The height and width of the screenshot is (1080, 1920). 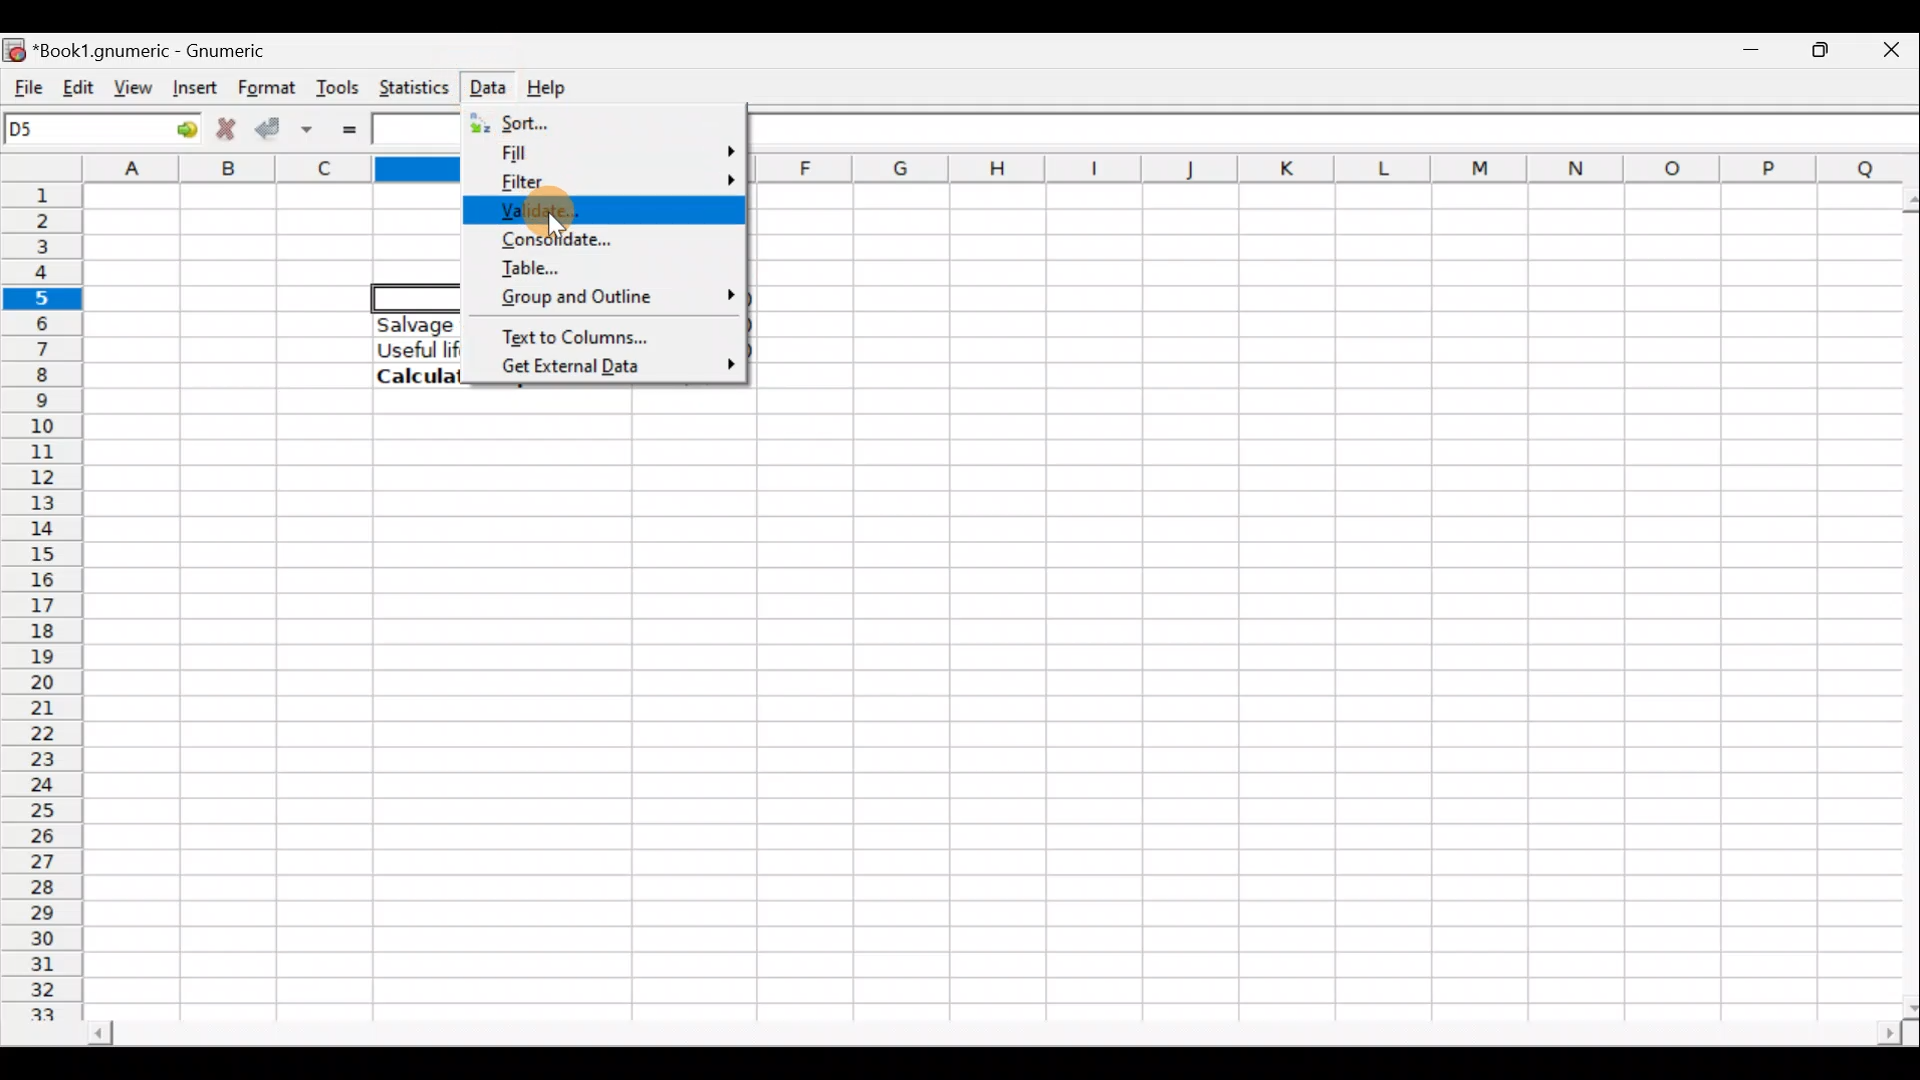 What do you see at coordinates (413, 295) in the screenshot?
I see `Selected cell` at bounding box center [413, 295].